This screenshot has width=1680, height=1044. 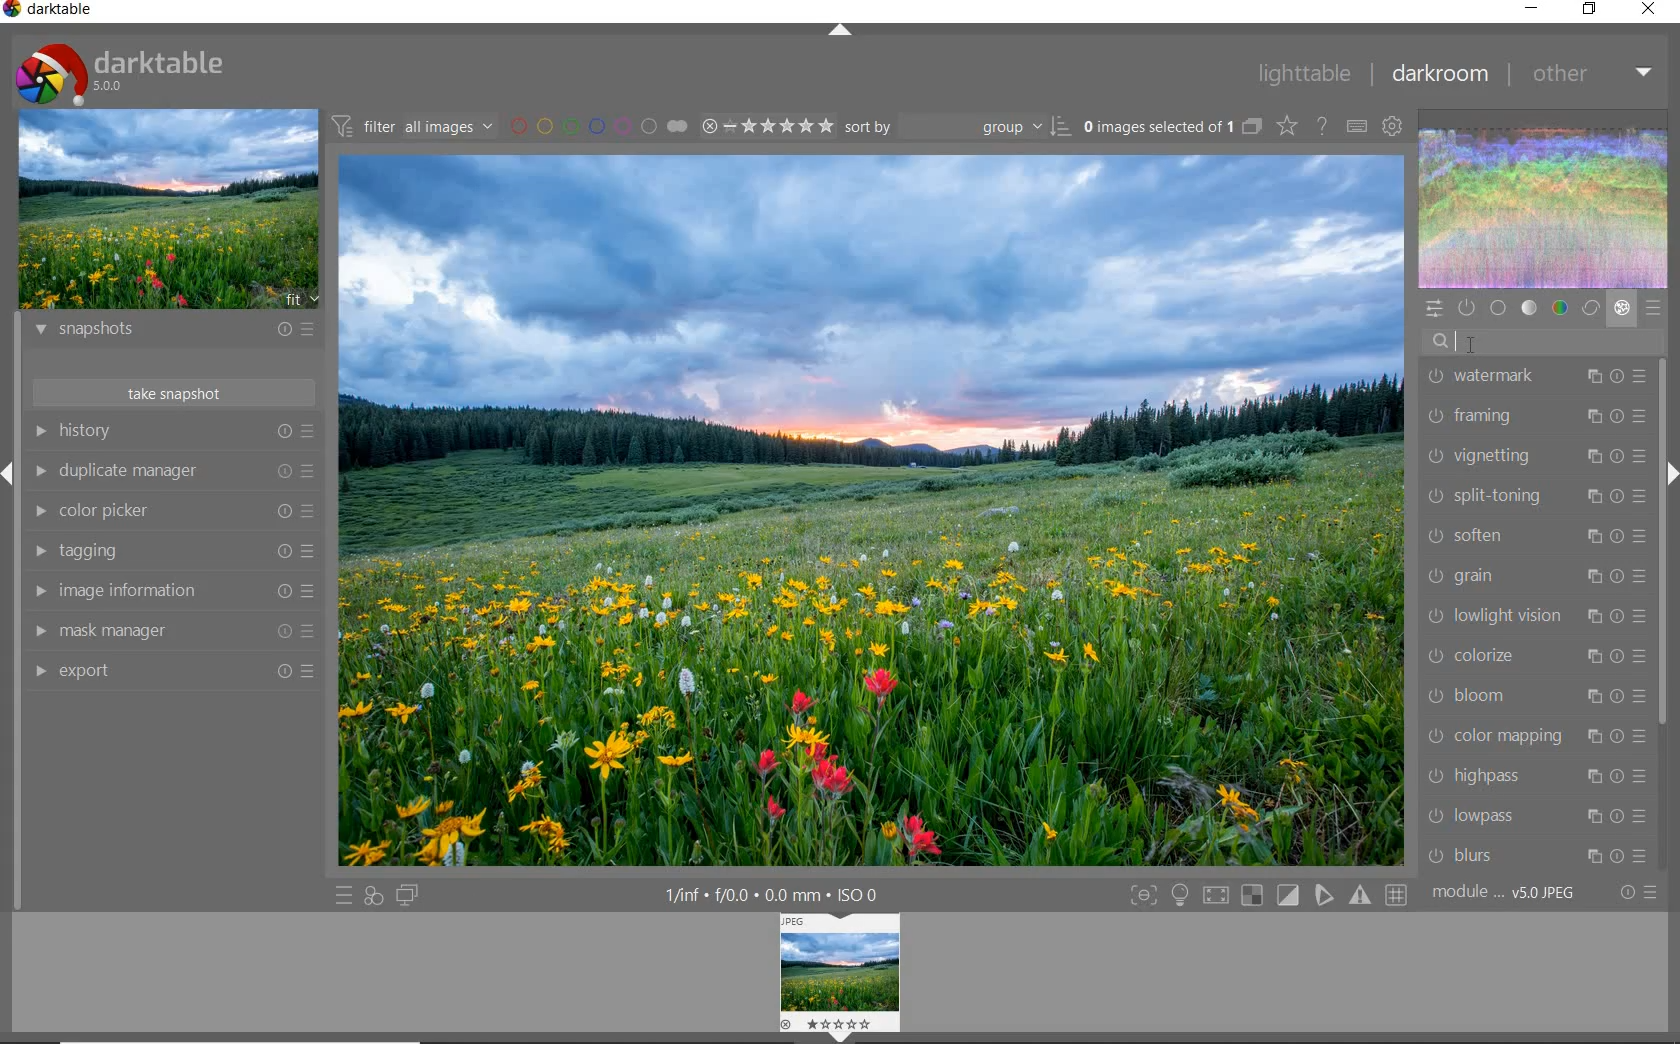 What do you see at coordinates (172, 591) in the screenshot?
I see `image information` at bounding box center [172, 591].